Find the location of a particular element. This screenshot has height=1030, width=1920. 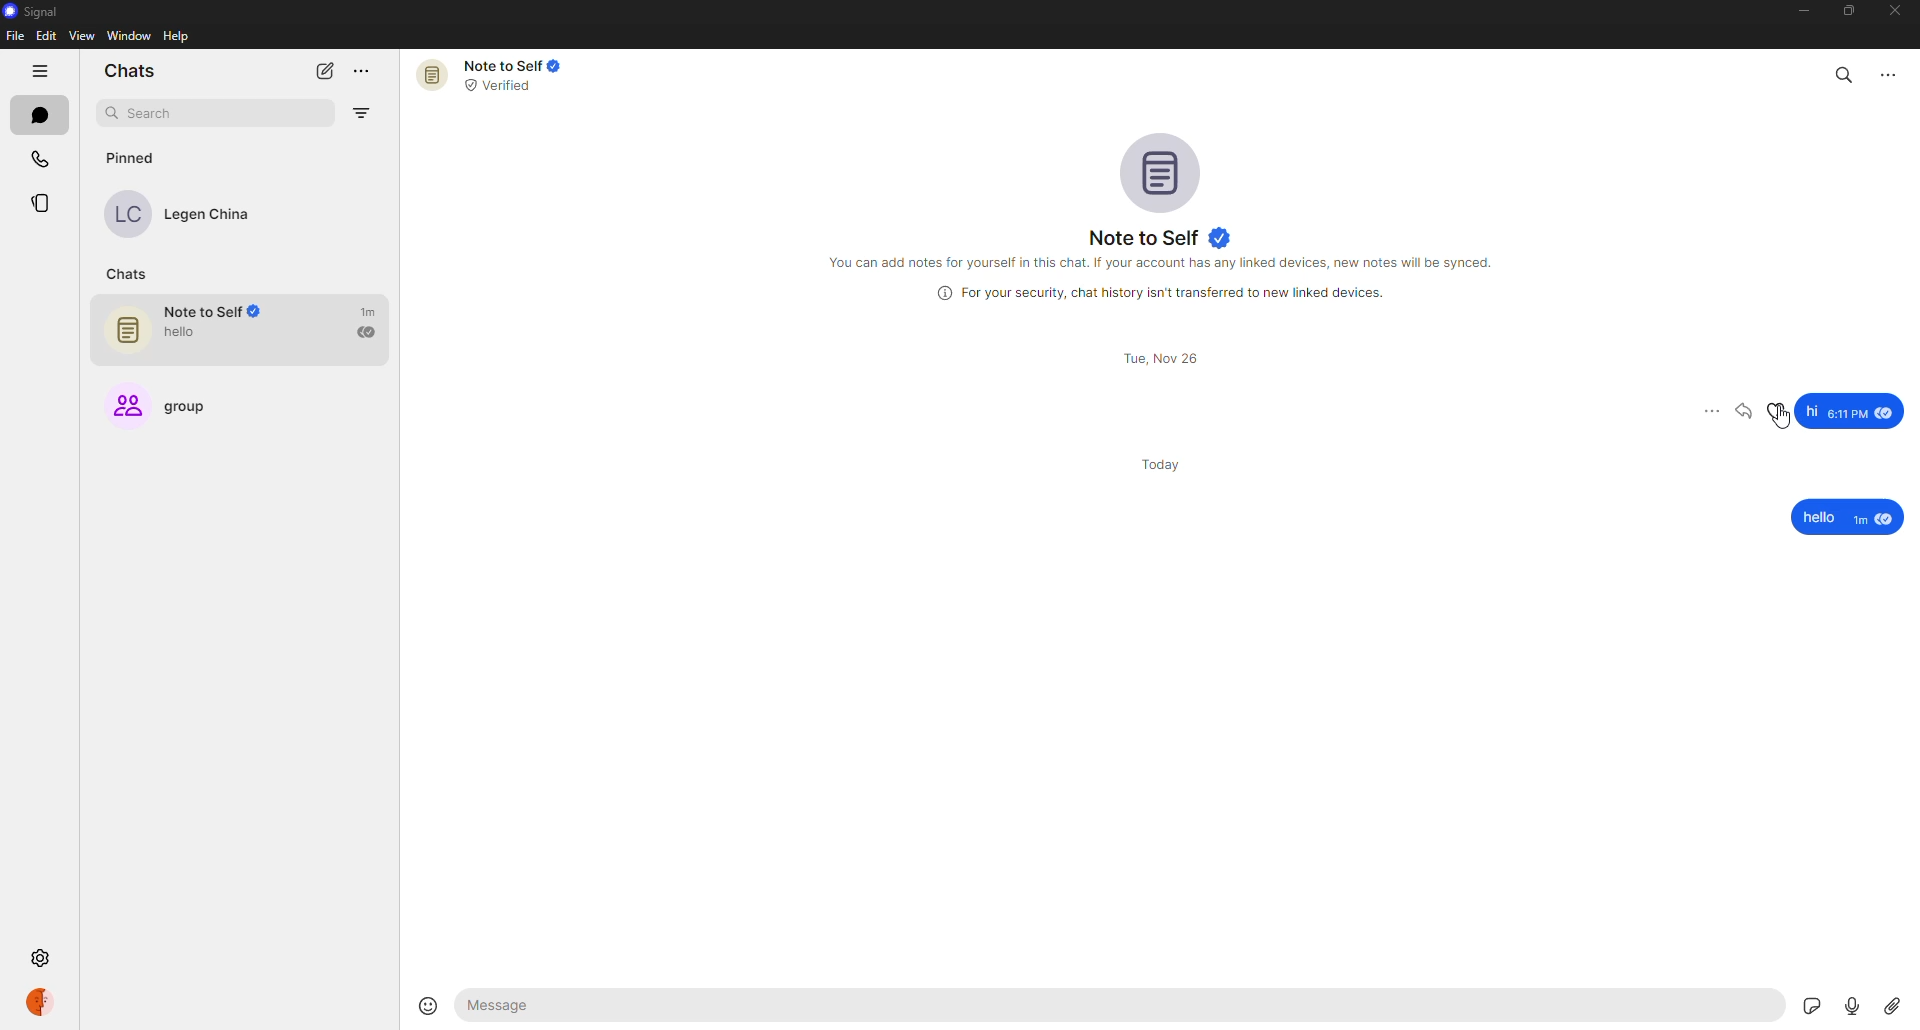

message is located at coordinates (630, 1006).